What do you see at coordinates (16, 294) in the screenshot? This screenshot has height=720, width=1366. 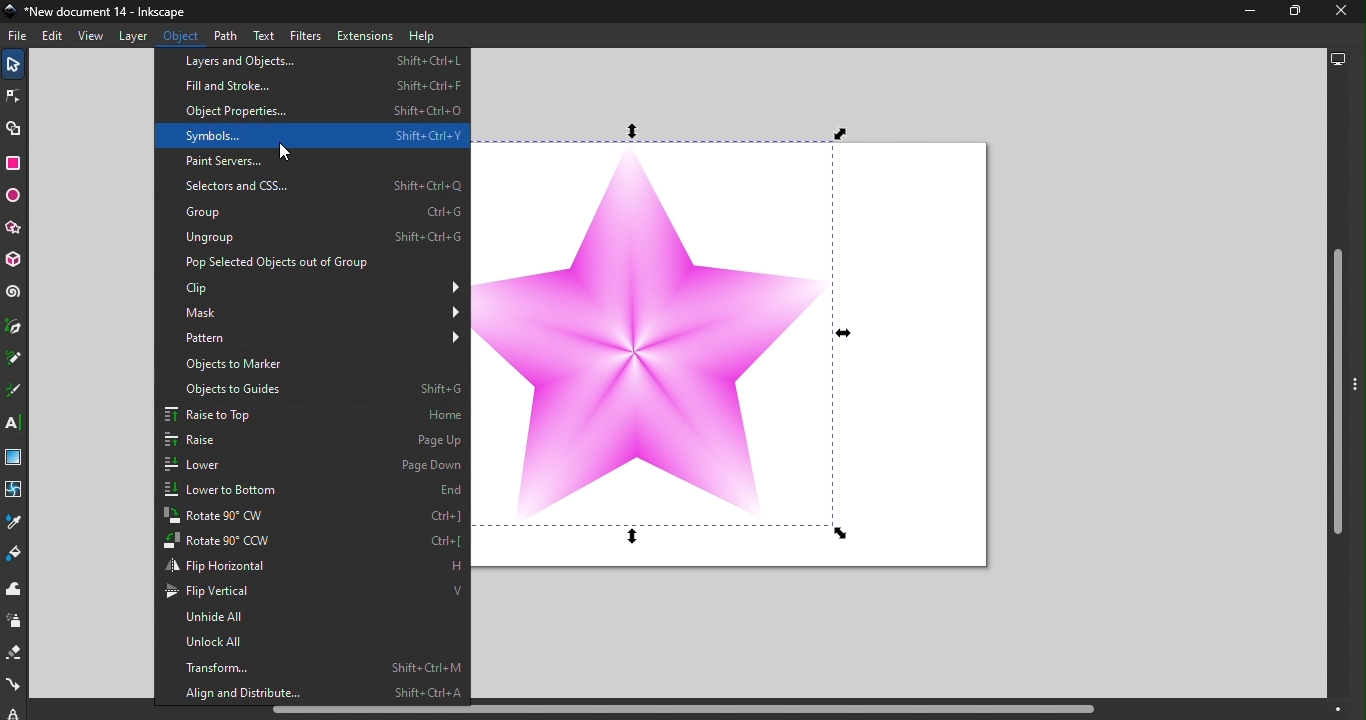 I see `Spiral tool` at bounding box center [16, 294].